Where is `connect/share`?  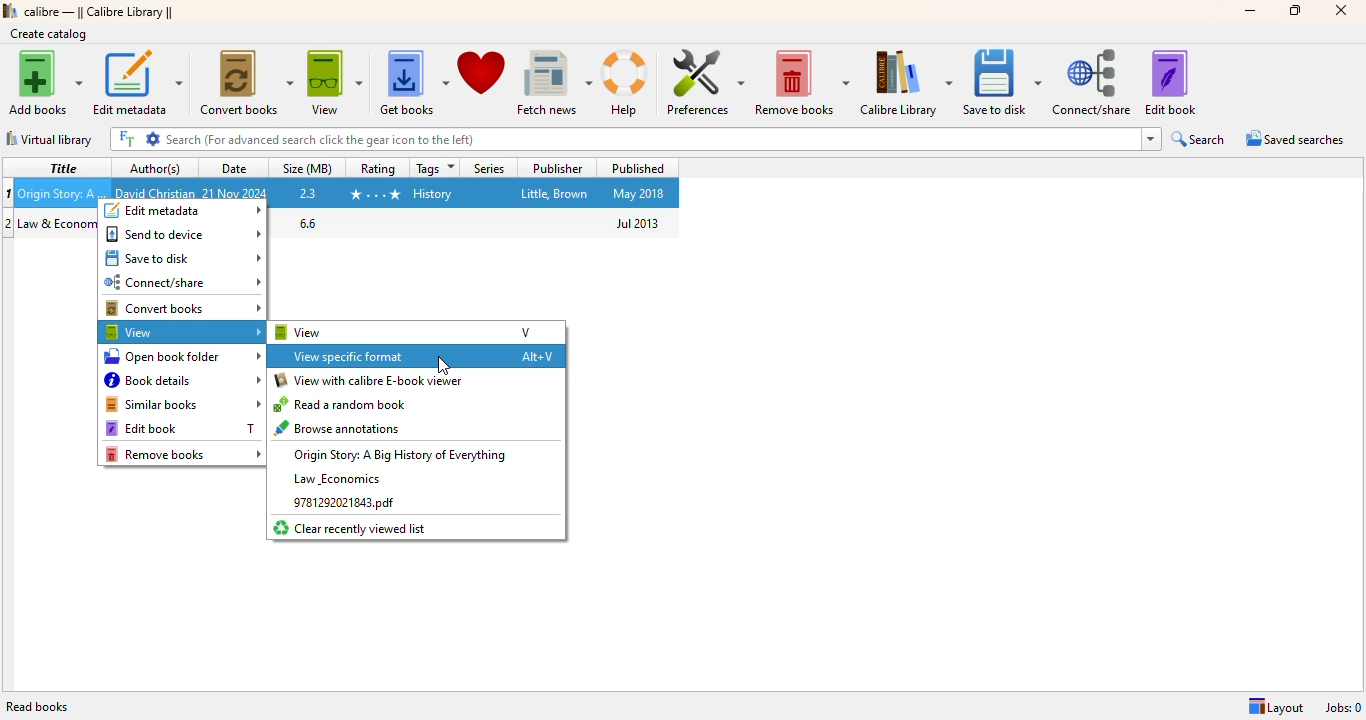 connect/share is located at coordinates (1094, 82).